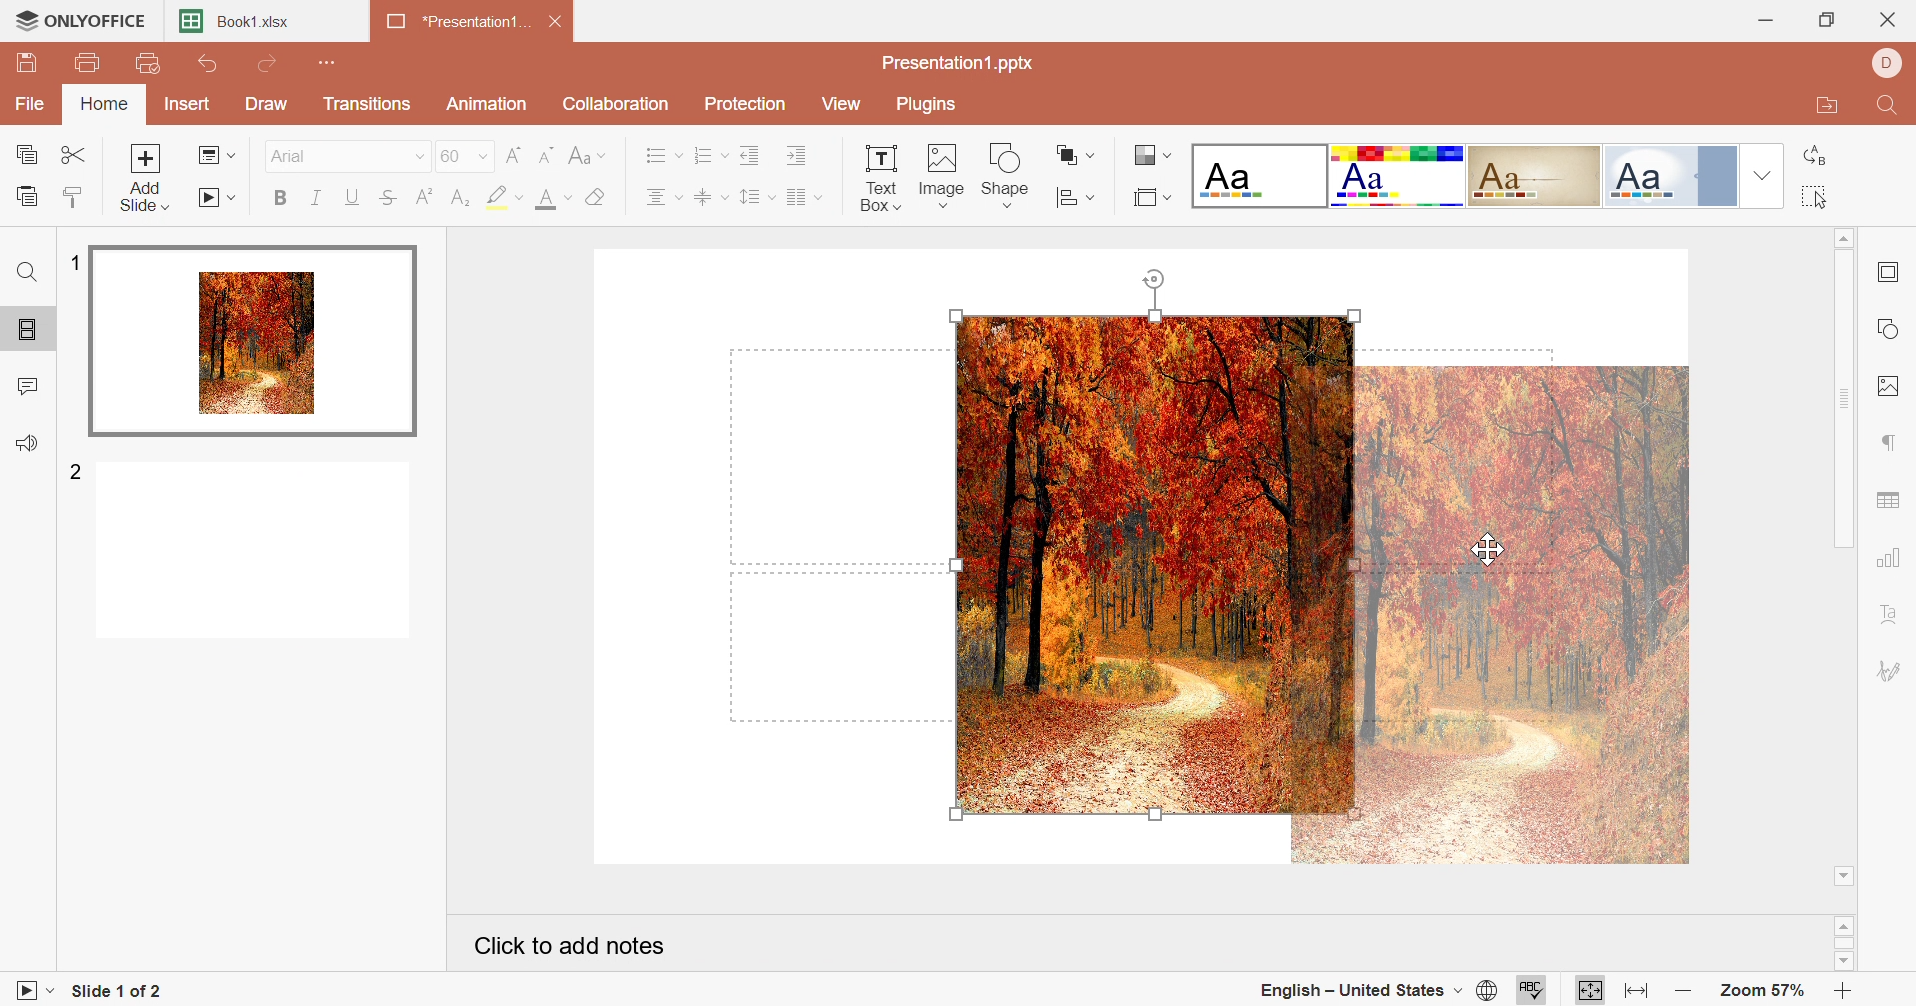 This screenshot has width=1916, height=1006. What do you see at coordinates (346, 157) in the screenshot?
I see `Arial` at bounding box center [346, 157].